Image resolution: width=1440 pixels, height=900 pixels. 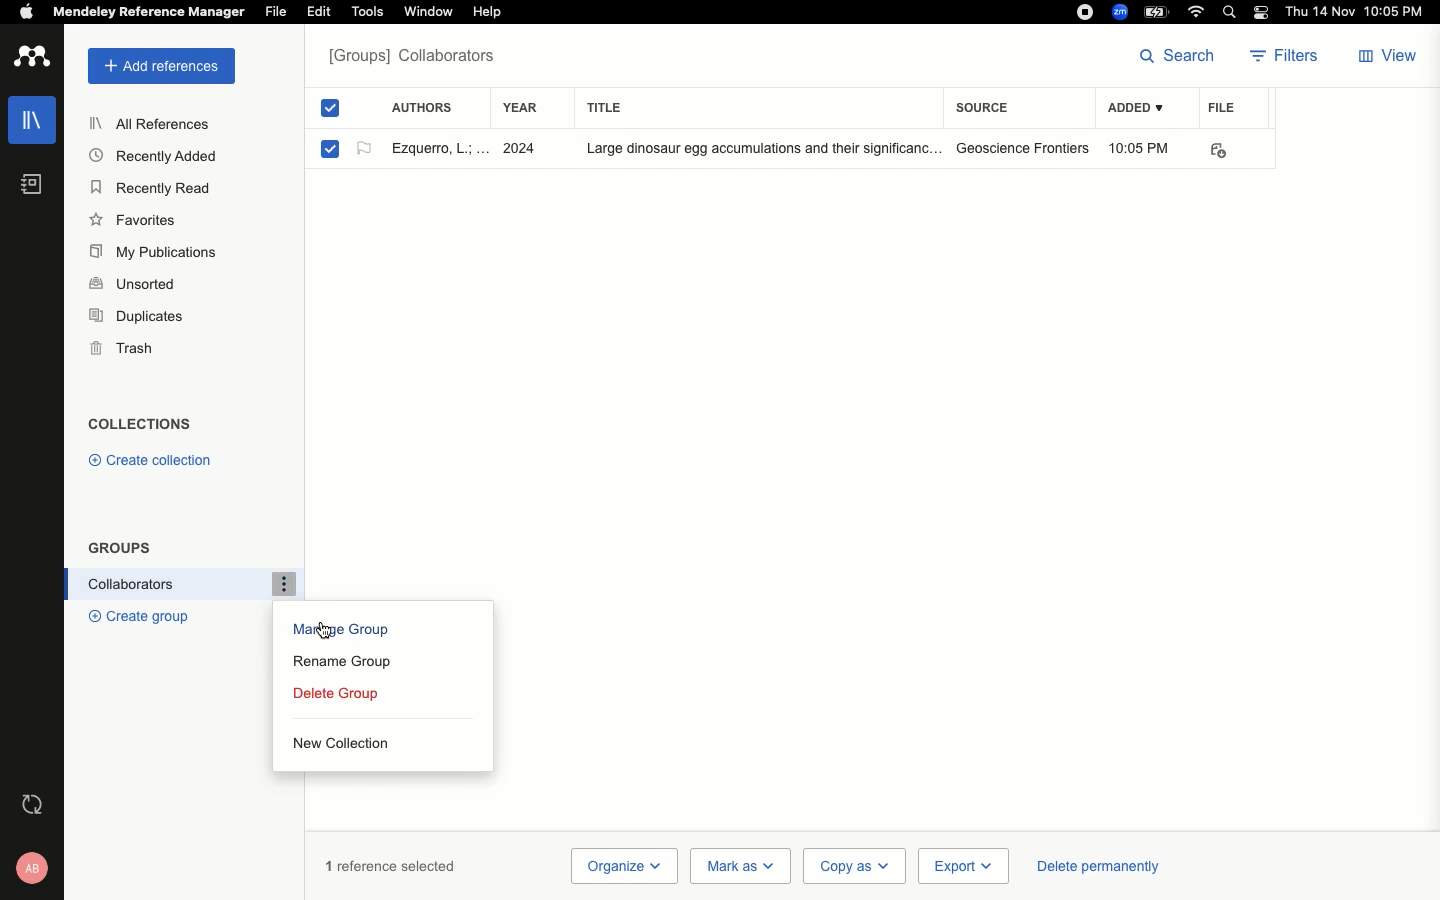 I want to click on All references, so click(x=156, y=125).